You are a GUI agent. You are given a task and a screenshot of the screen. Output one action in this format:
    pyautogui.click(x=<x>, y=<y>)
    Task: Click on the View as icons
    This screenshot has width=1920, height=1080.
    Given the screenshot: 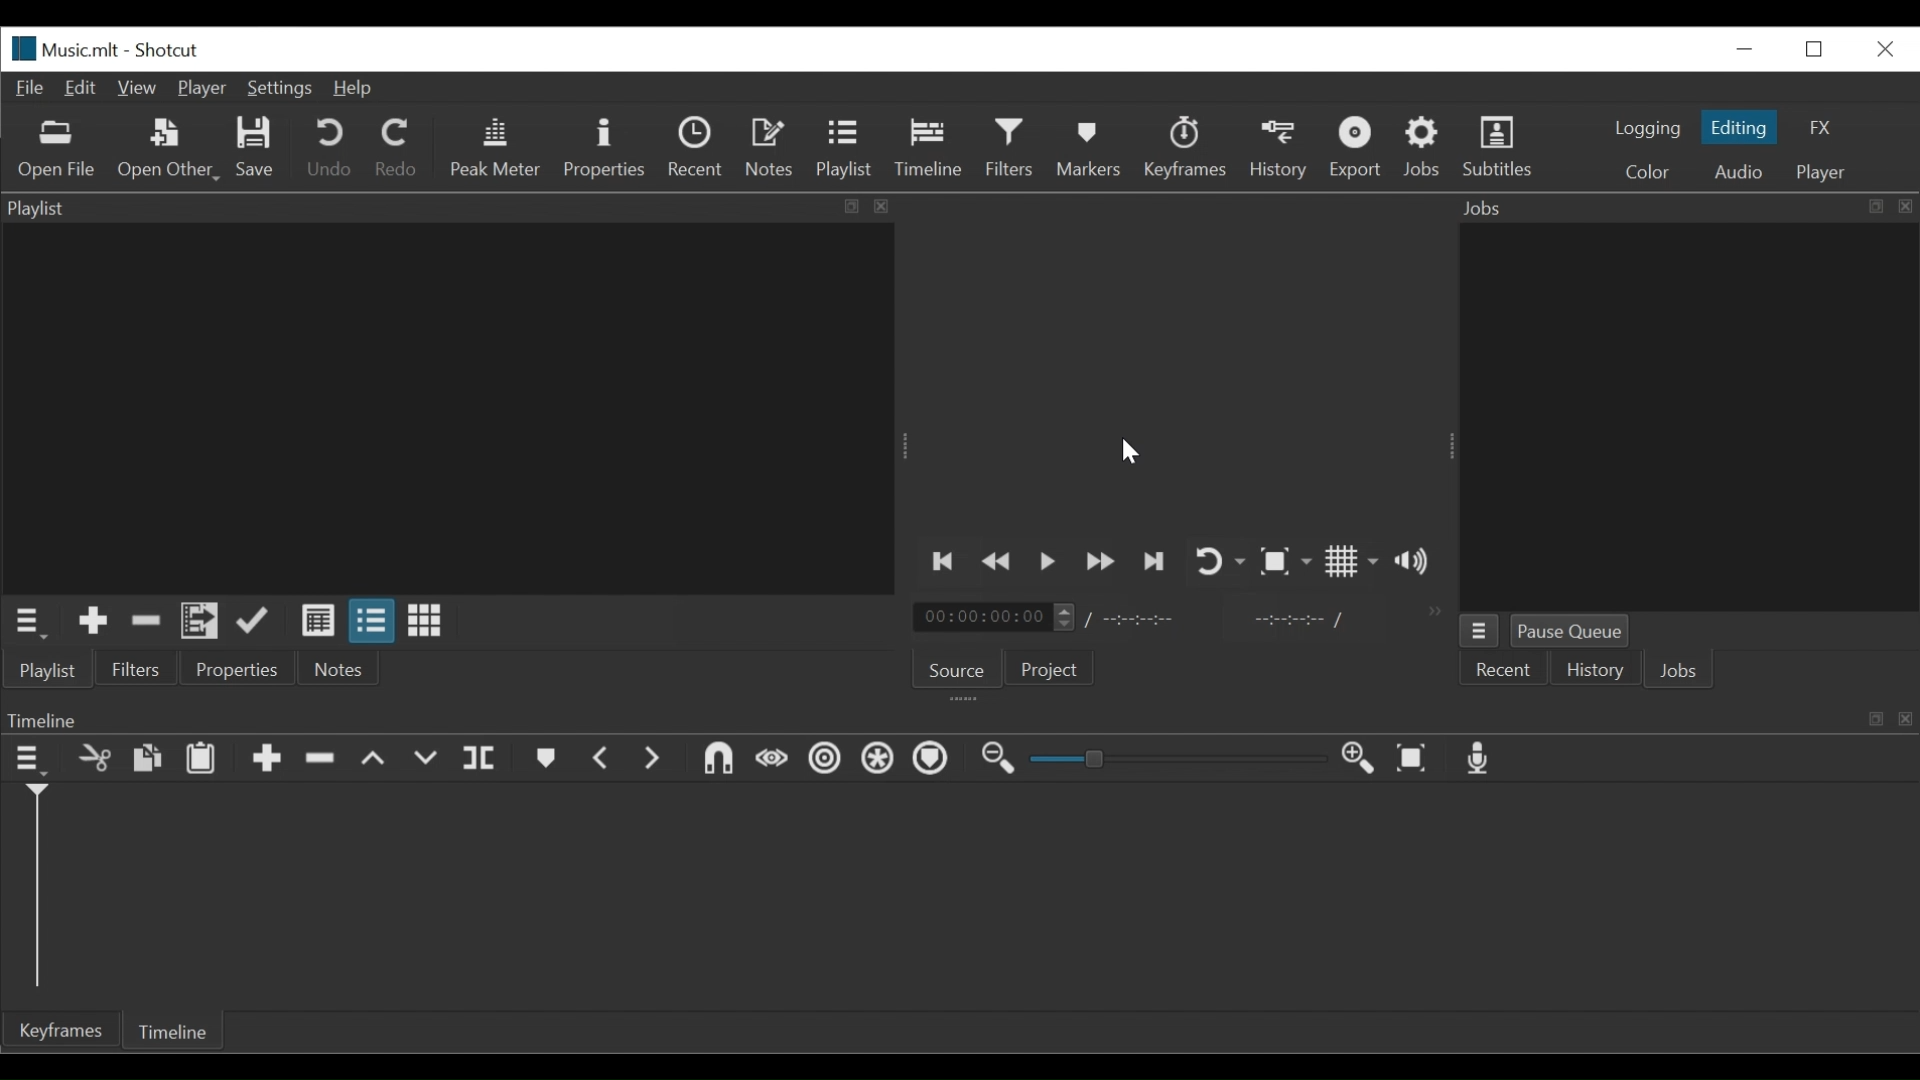 What is the action you would take?
    pyautogui.click(x=428, y=622)
    